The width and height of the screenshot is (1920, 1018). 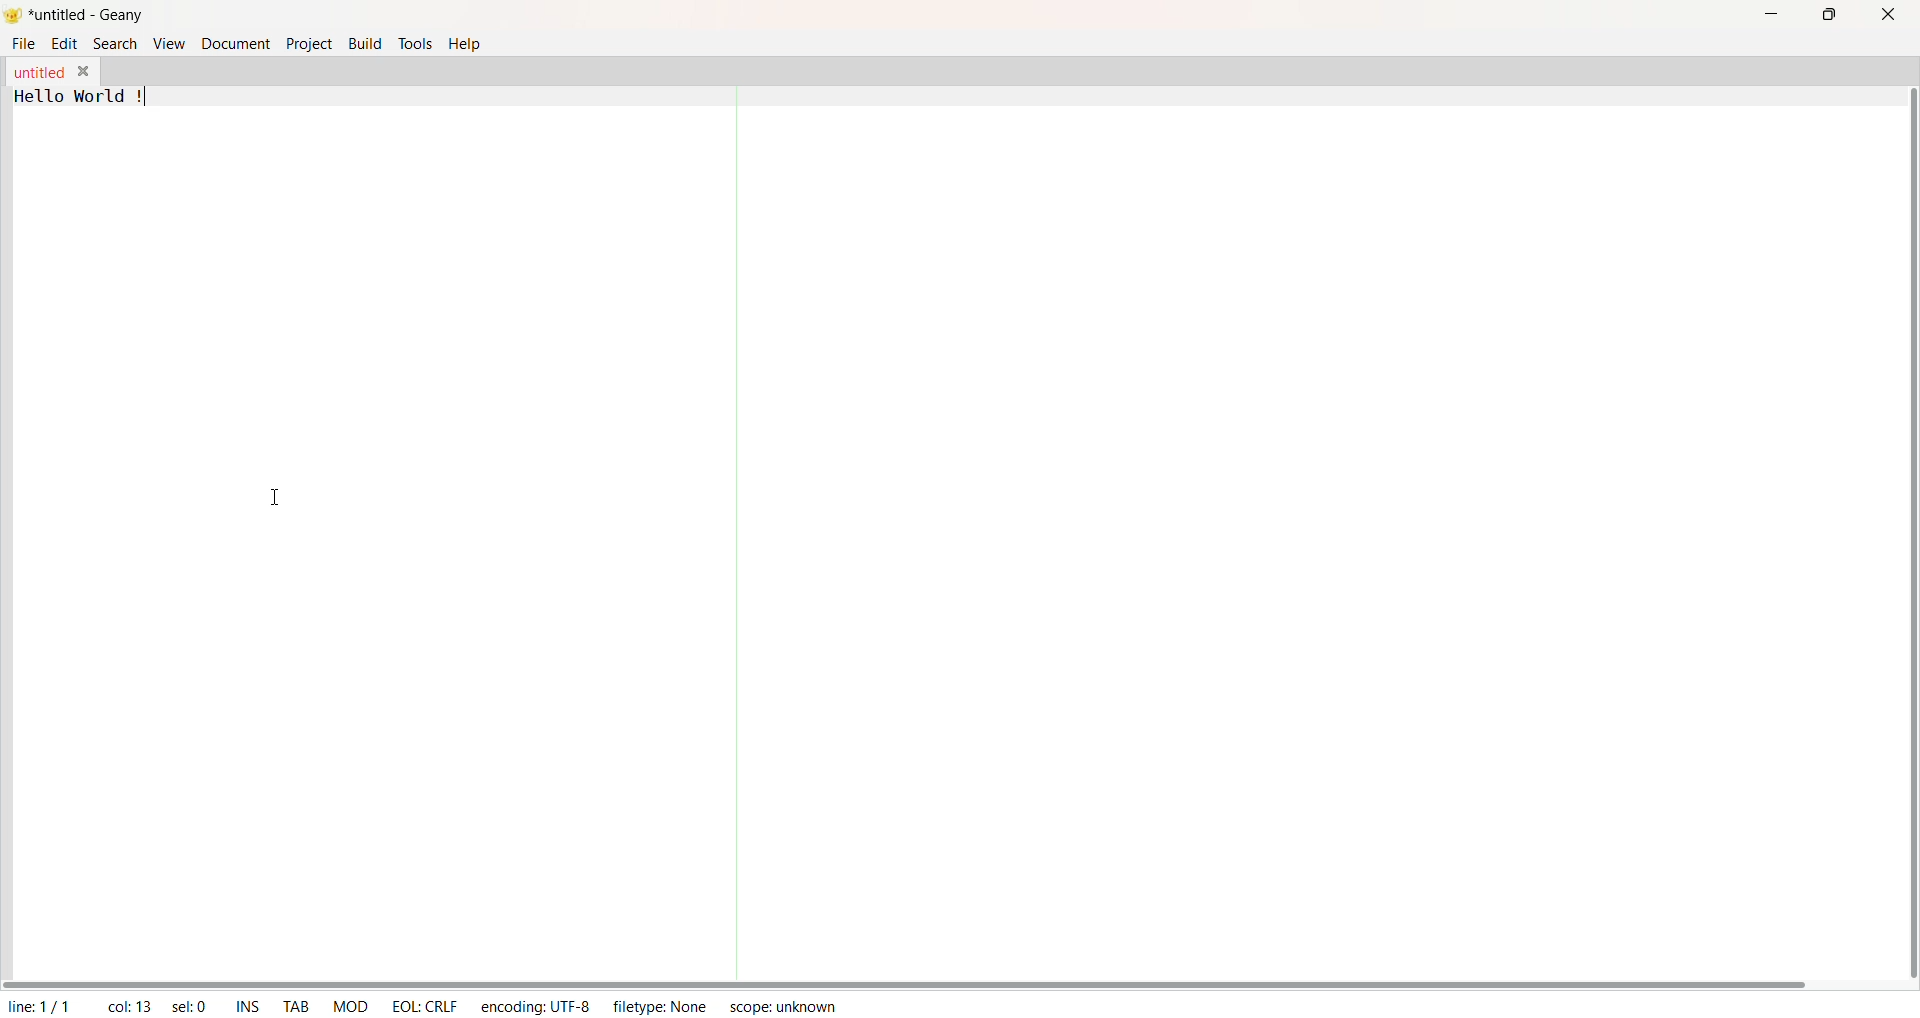 I want to click on Encoding, so click(x=534, y=1004).